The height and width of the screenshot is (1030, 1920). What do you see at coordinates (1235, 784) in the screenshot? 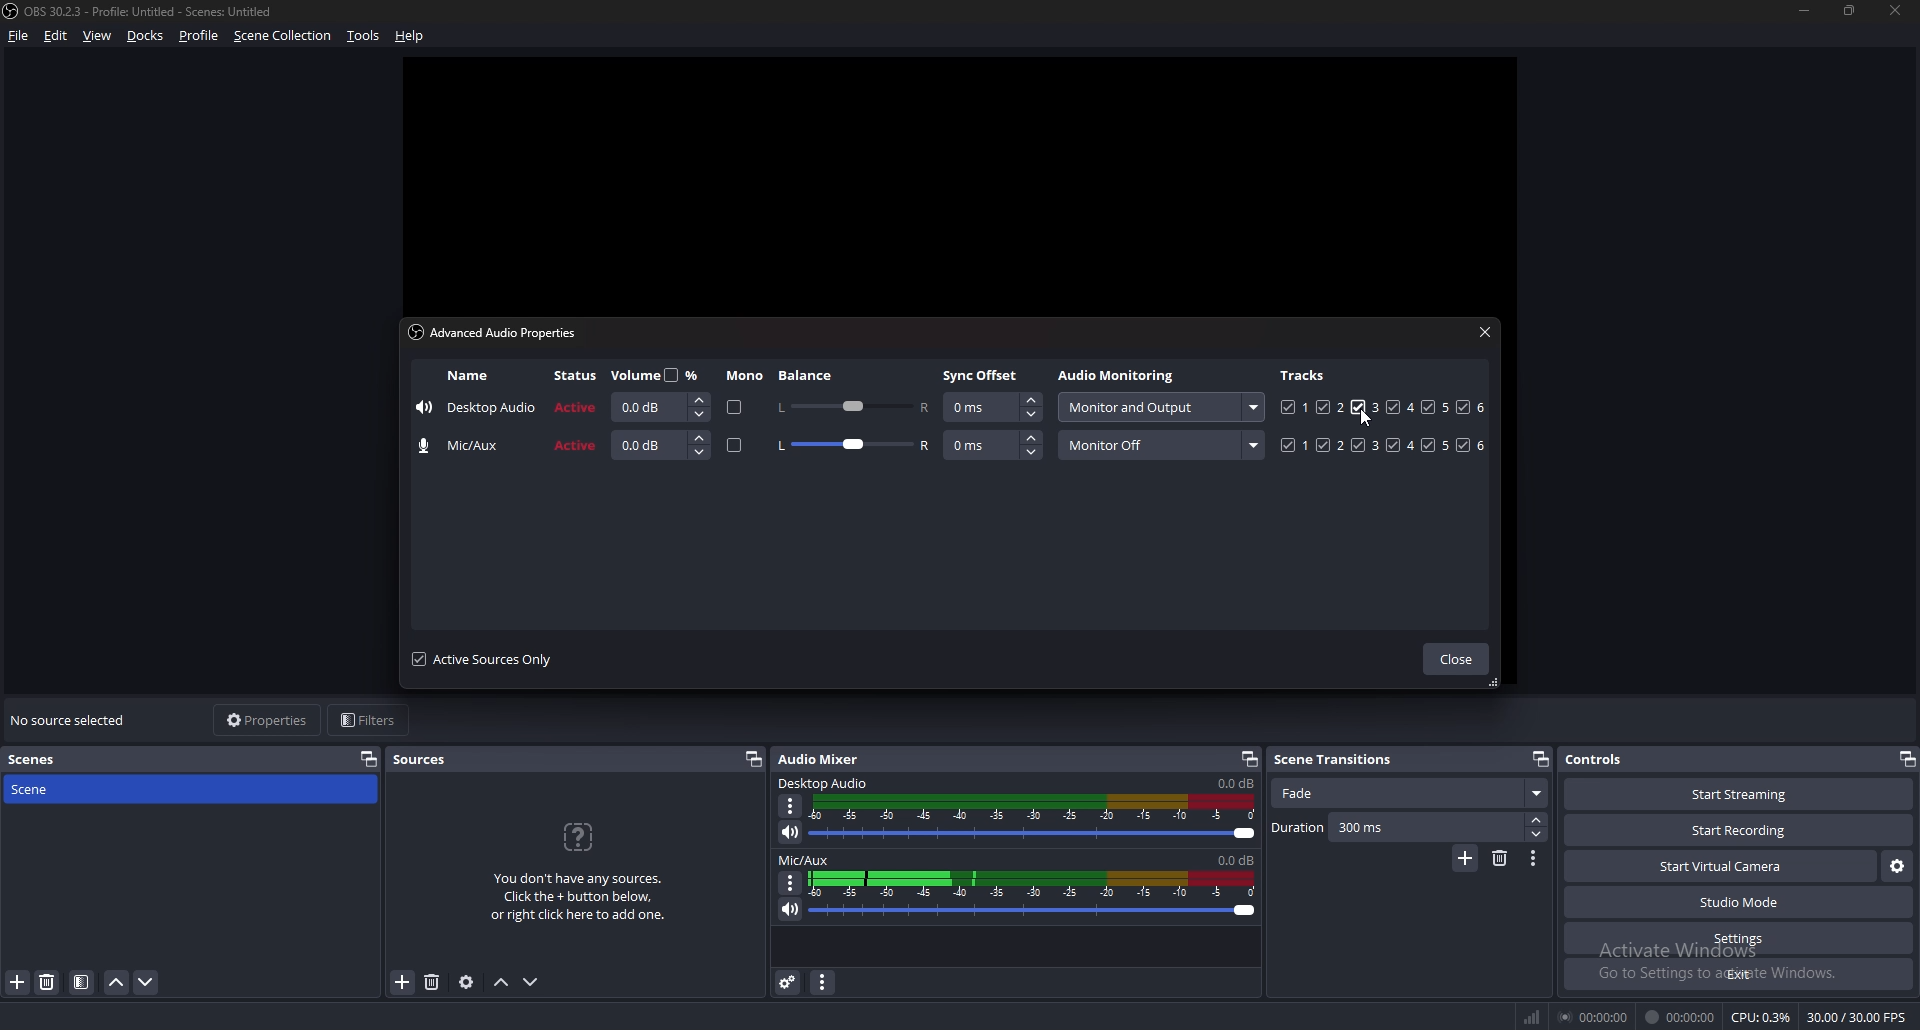
I see `desktop audio sound` at bounding box center [1235, 784].